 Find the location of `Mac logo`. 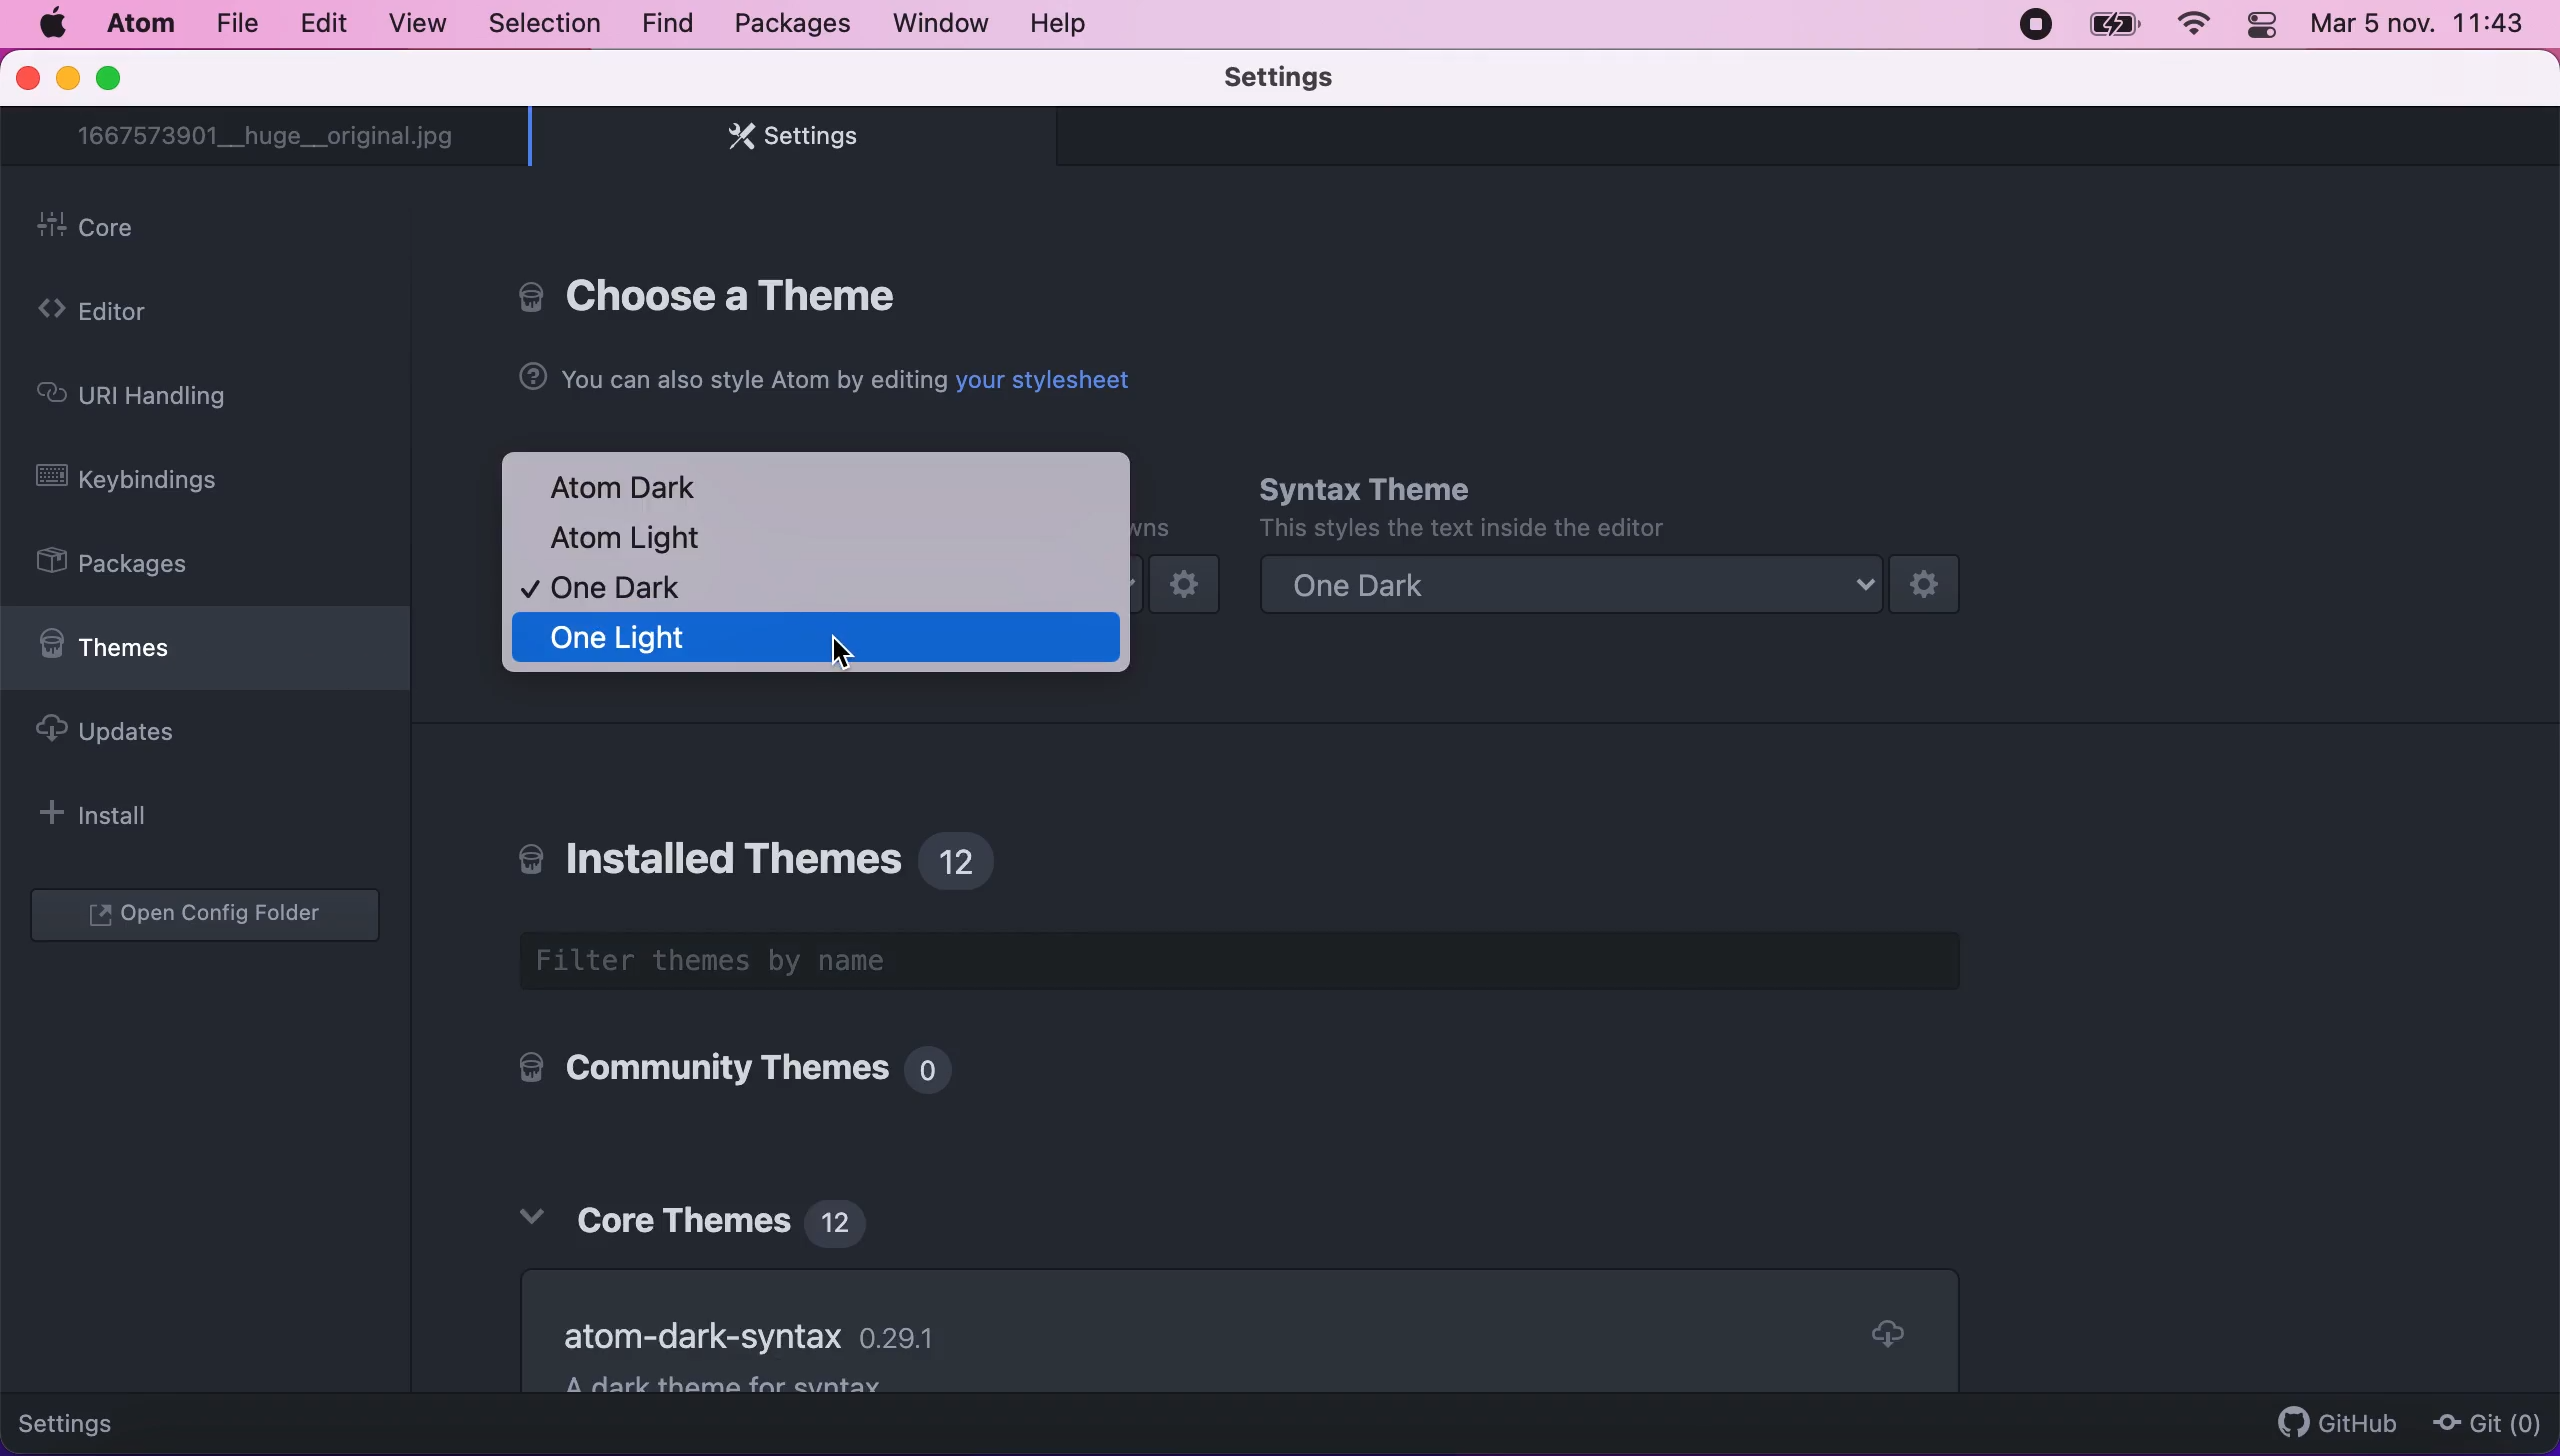

Mac logo is located at coordinates (55, 23).